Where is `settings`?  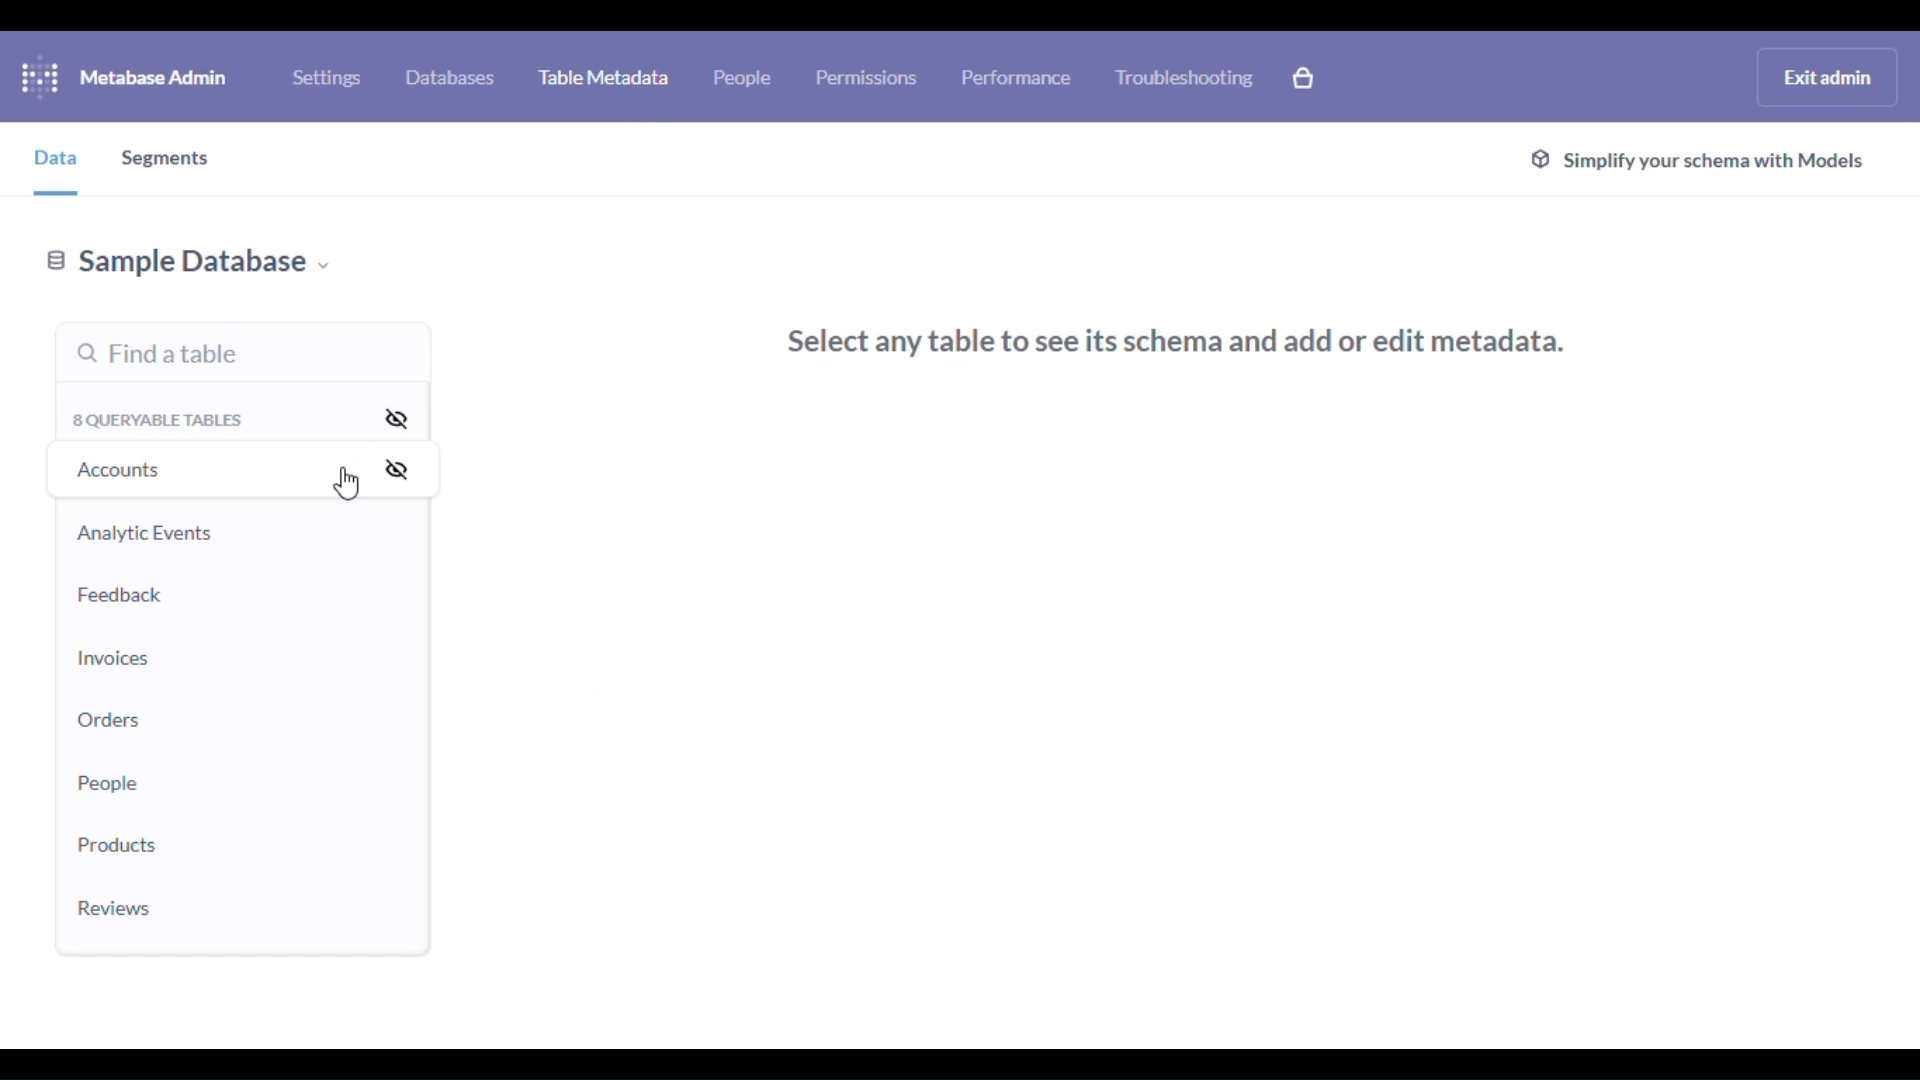
settings is located at coordinates (326, 78).